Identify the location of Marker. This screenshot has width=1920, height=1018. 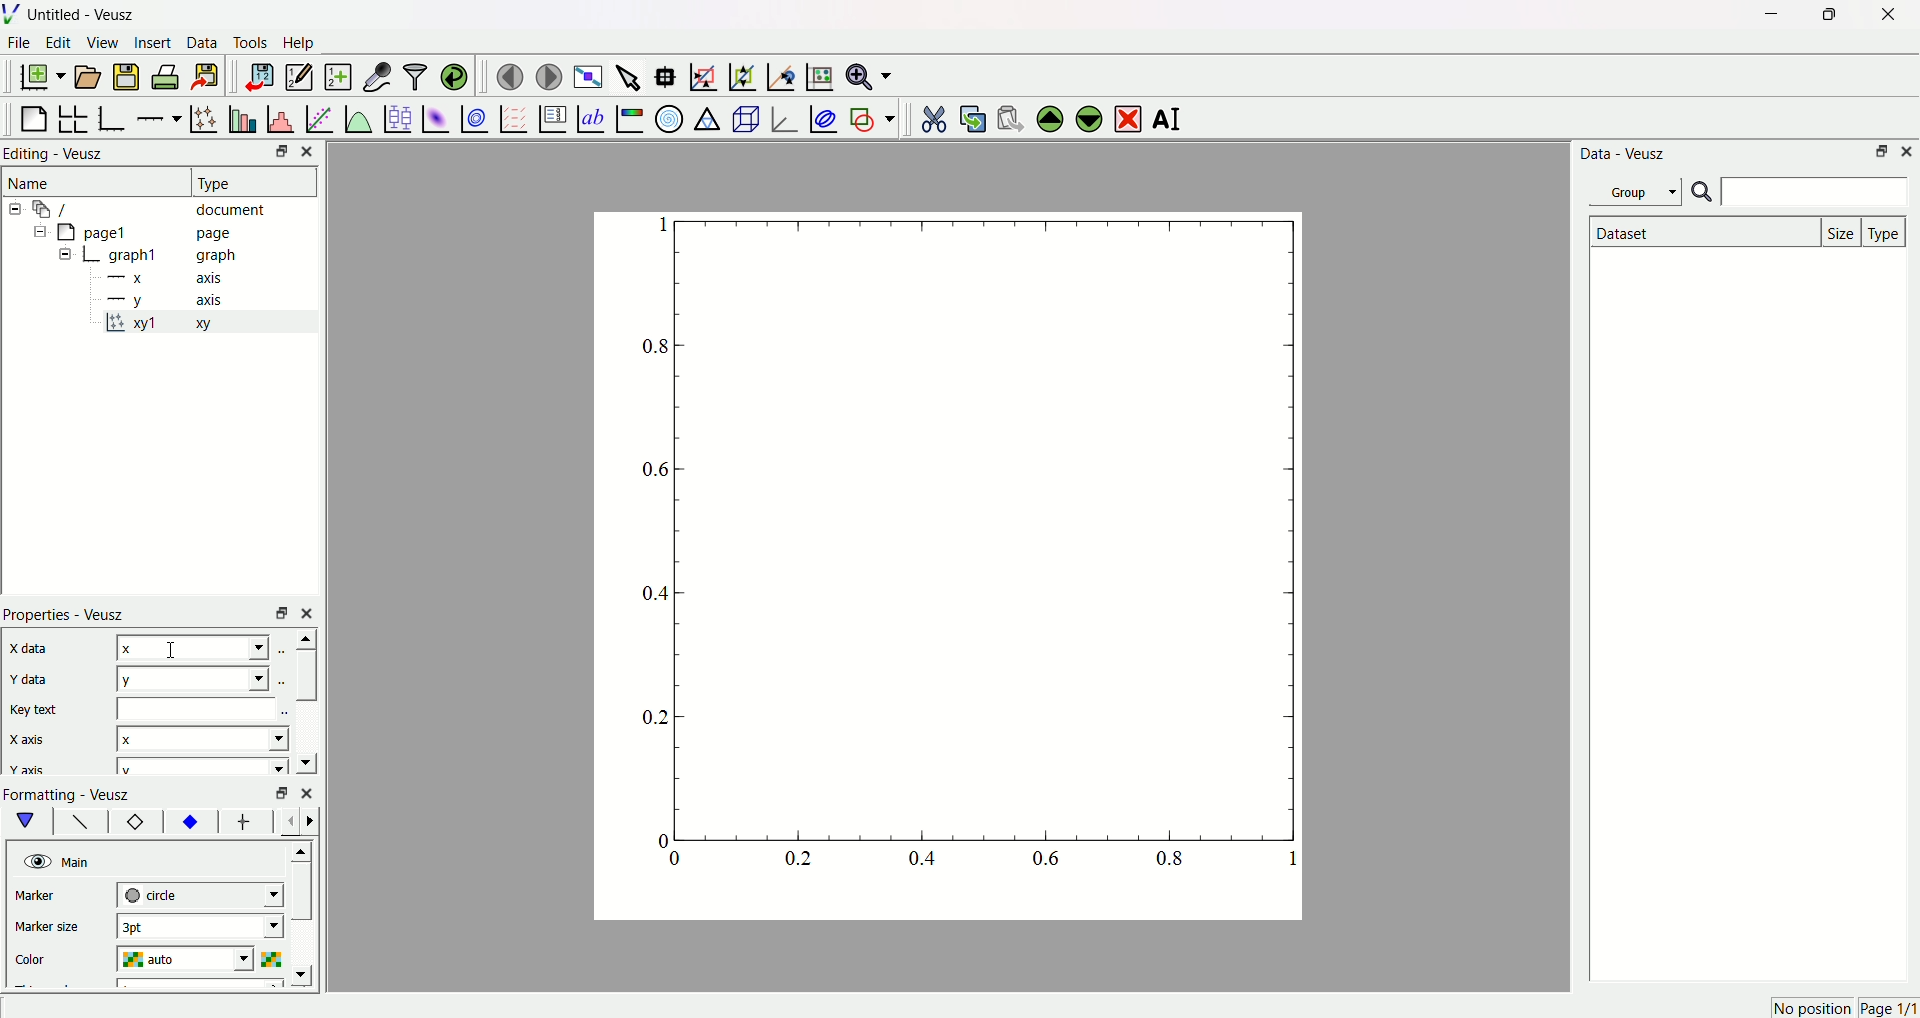
(53, 897).